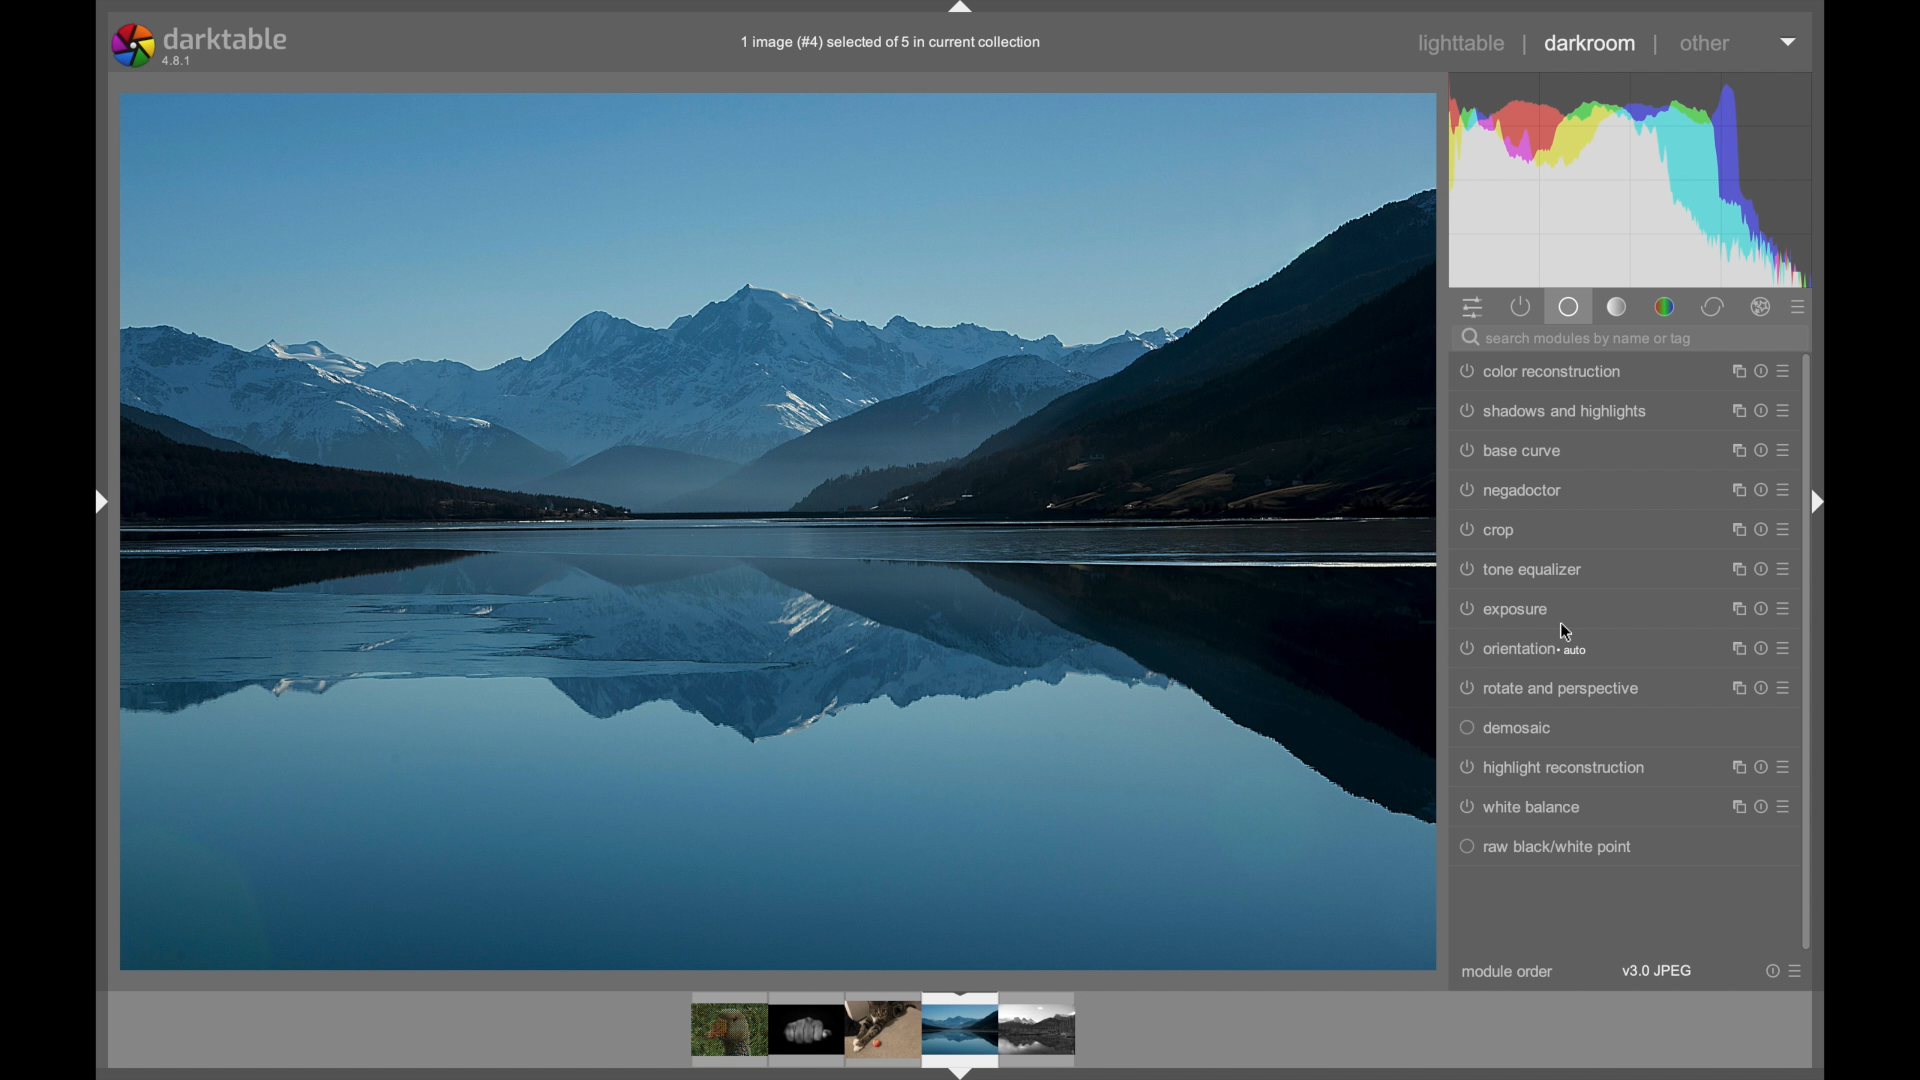 This screenshot has width=1920, height=1080. Describe the element at coordinates (1523, 649) in the screenshot. I see `orientation` at that location.